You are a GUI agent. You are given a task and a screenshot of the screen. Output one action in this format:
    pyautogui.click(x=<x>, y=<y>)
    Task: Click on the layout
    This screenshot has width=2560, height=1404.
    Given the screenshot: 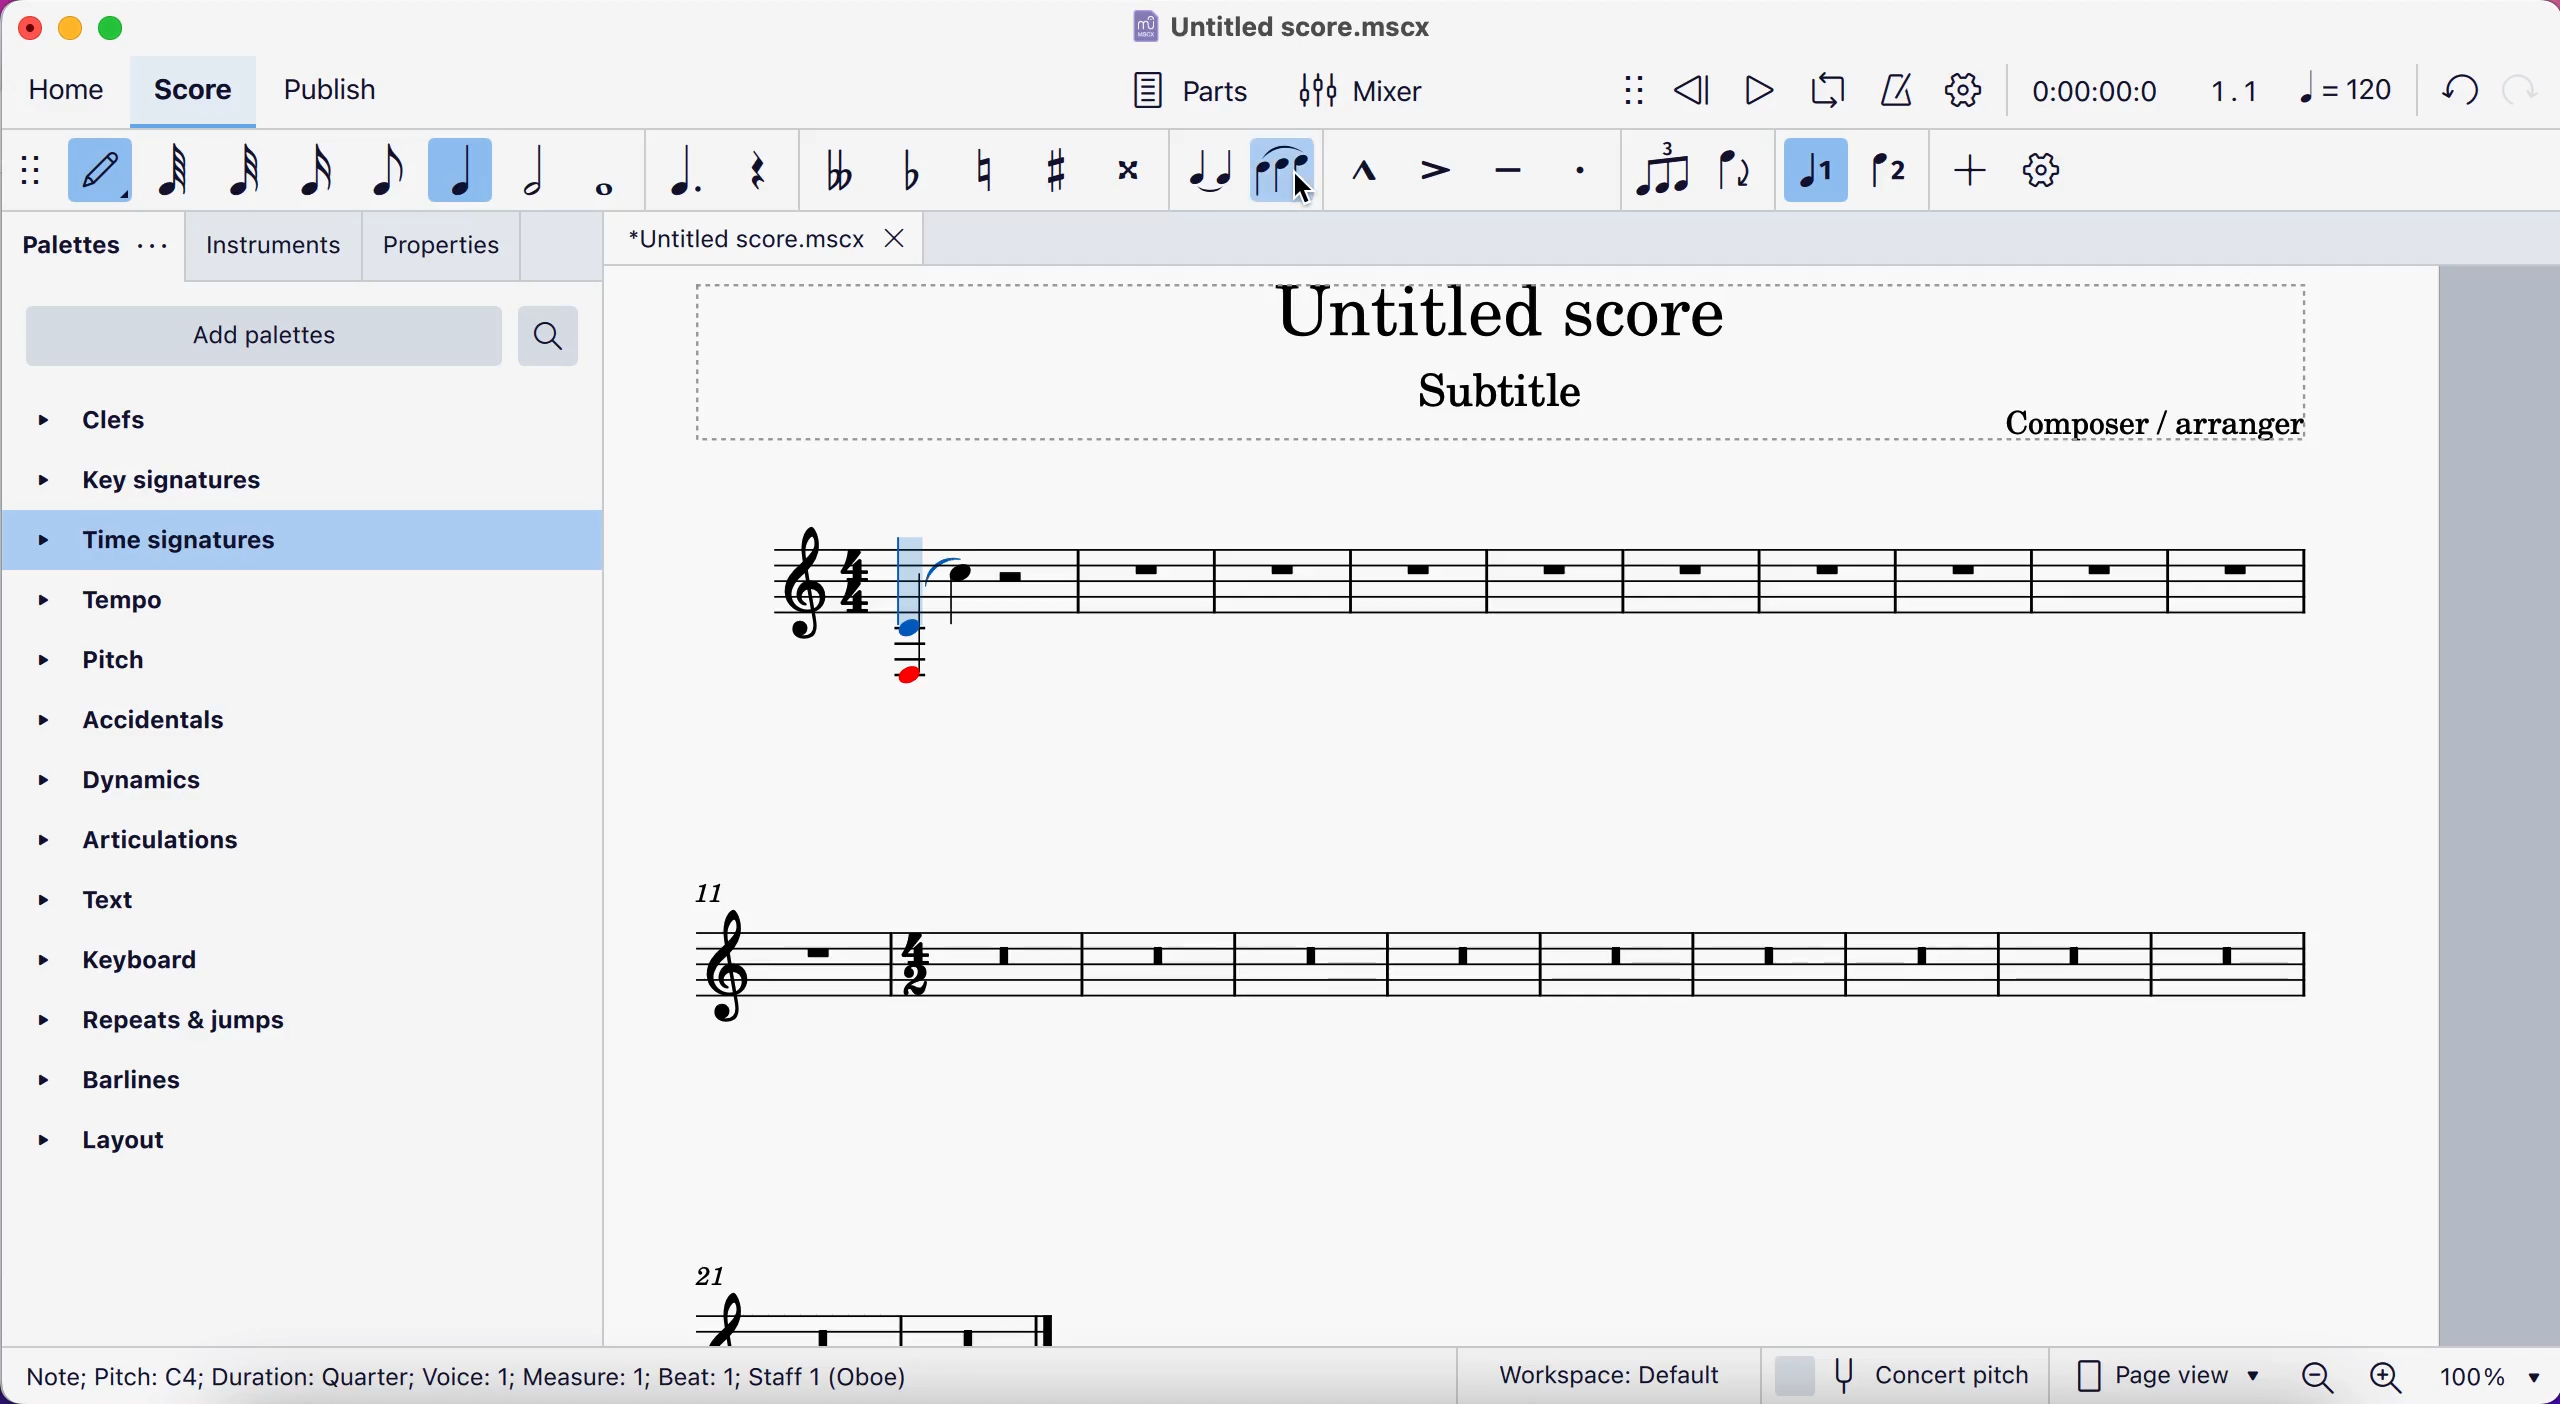 What is the action you would take?
    pyautogui.click(x=147, y=1145)
    